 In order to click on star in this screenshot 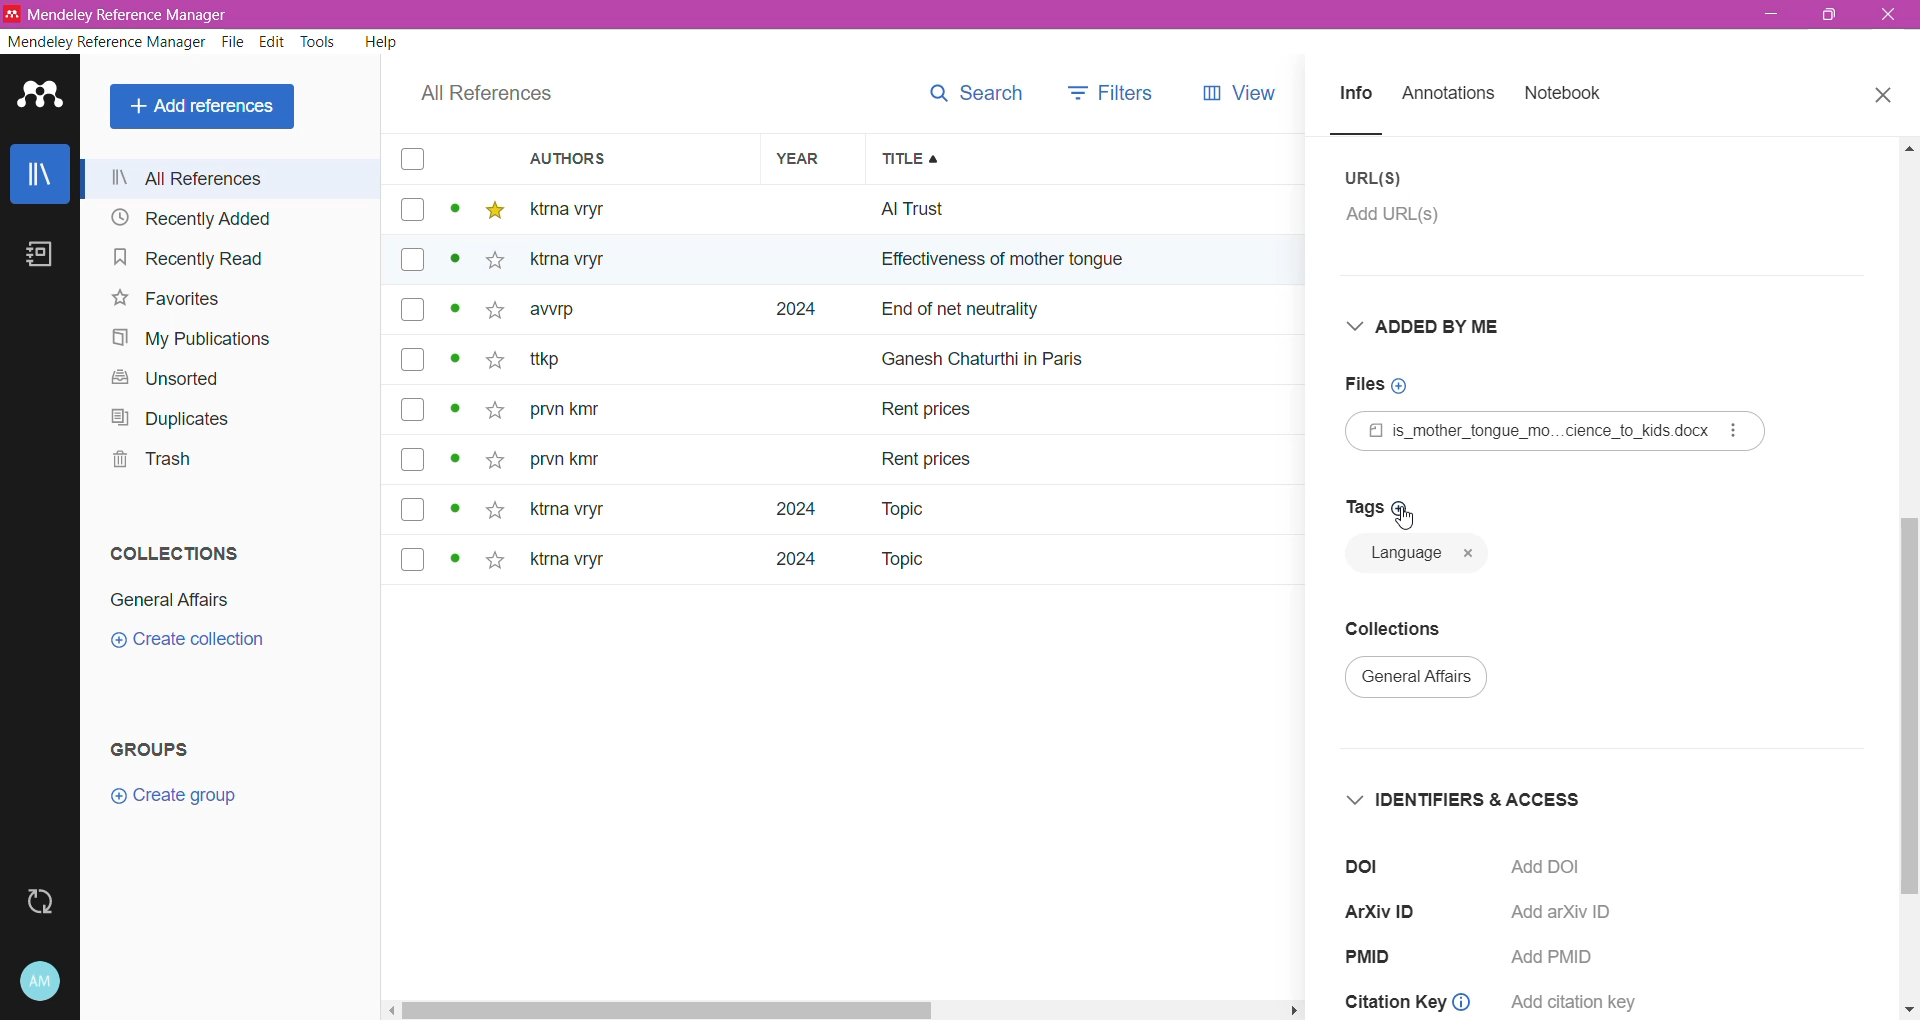, I will do `click(491, 364)`.